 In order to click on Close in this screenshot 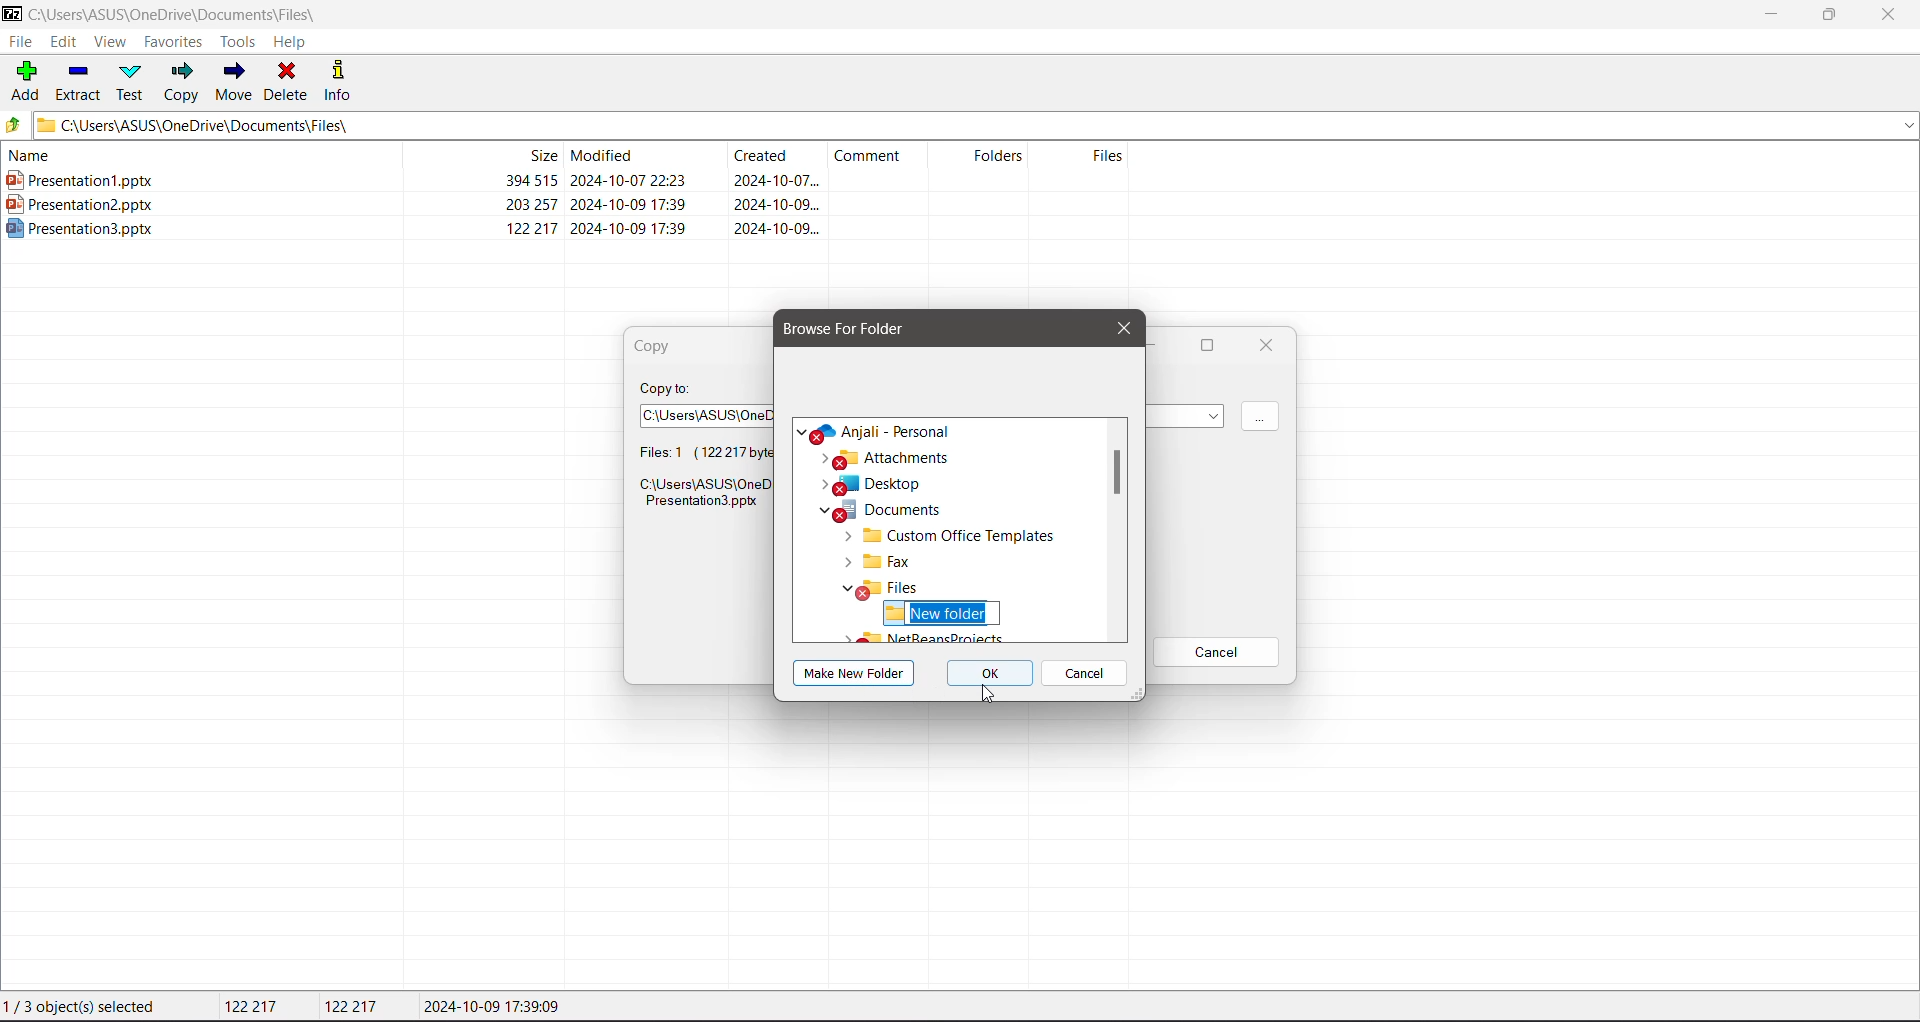, I will do `click(1120, 327)`.